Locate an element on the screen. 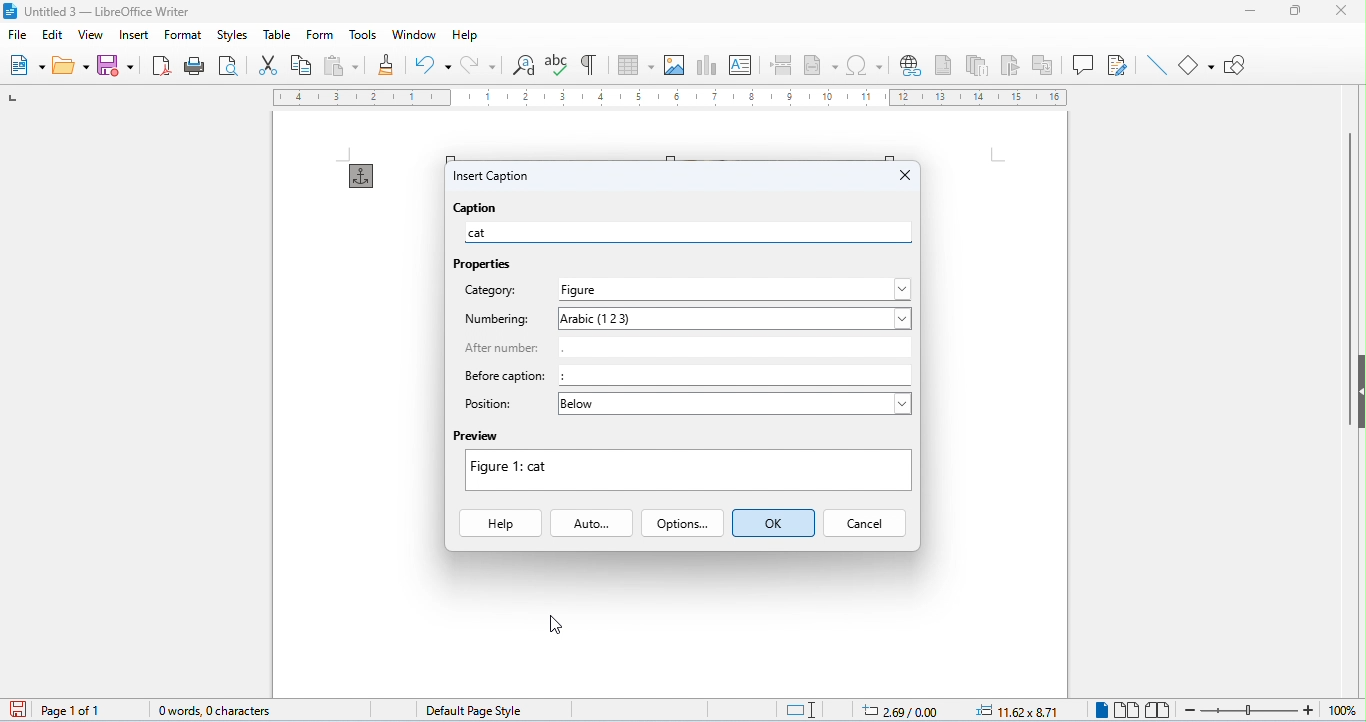 The height and width of the screenshot is (722, 1366). print preview is located at coordinates (229, 65).